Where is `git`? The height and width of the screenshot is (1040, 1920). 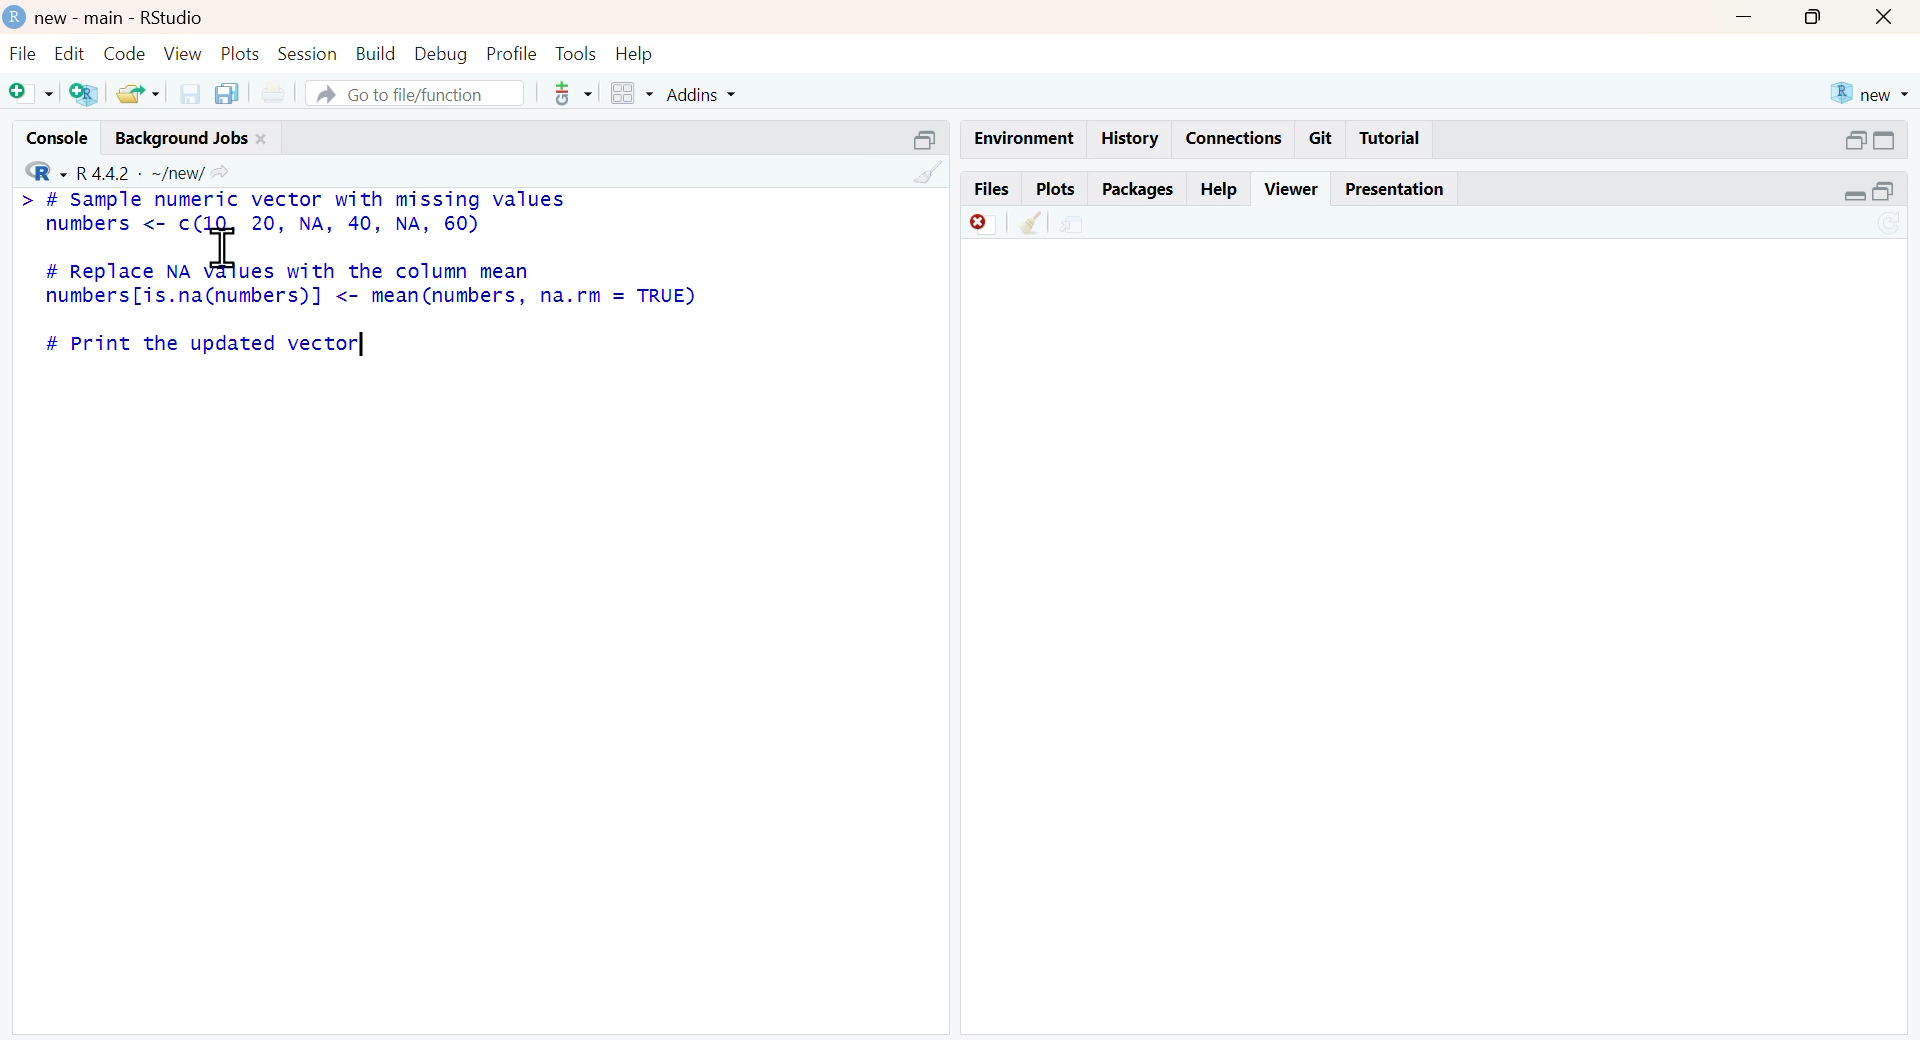
git is located at coordinates (1323, 139).